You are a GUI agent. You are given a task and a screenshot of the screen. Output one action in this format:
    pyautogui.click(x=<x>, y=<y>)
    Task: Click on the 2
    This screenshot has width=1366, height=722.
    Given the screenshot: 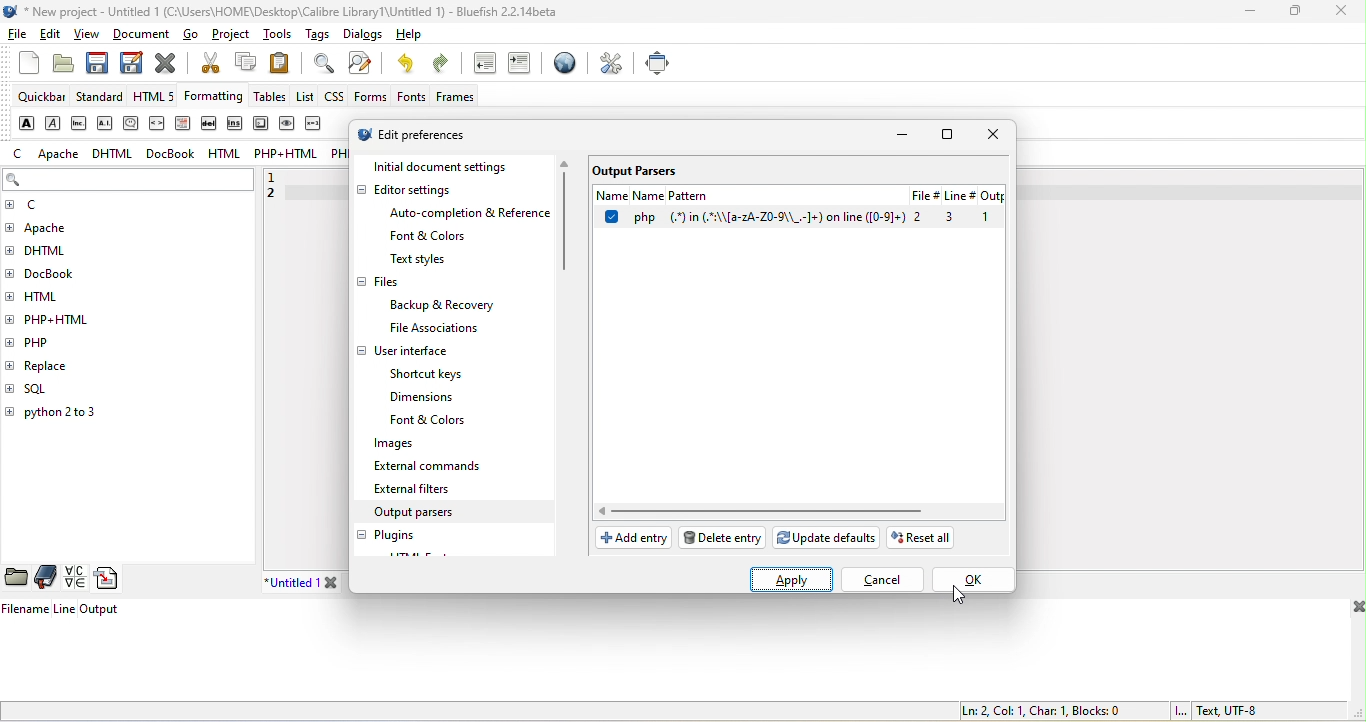 What is the action you would take?
    pyautogui.click(x=277, y=196)
    